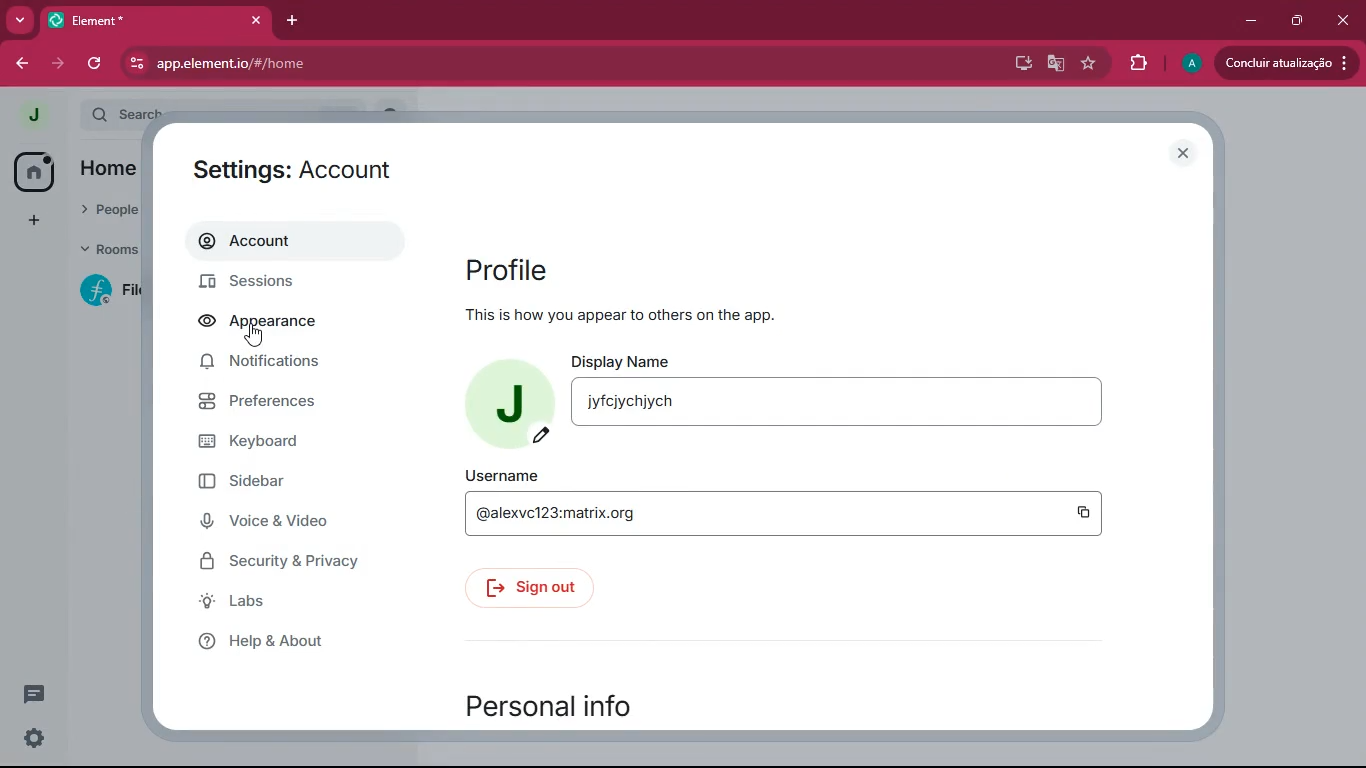  What do you see at coordinates (279, 408) in the screenshot?
I see `preferences` at bounding box center [279, 408].